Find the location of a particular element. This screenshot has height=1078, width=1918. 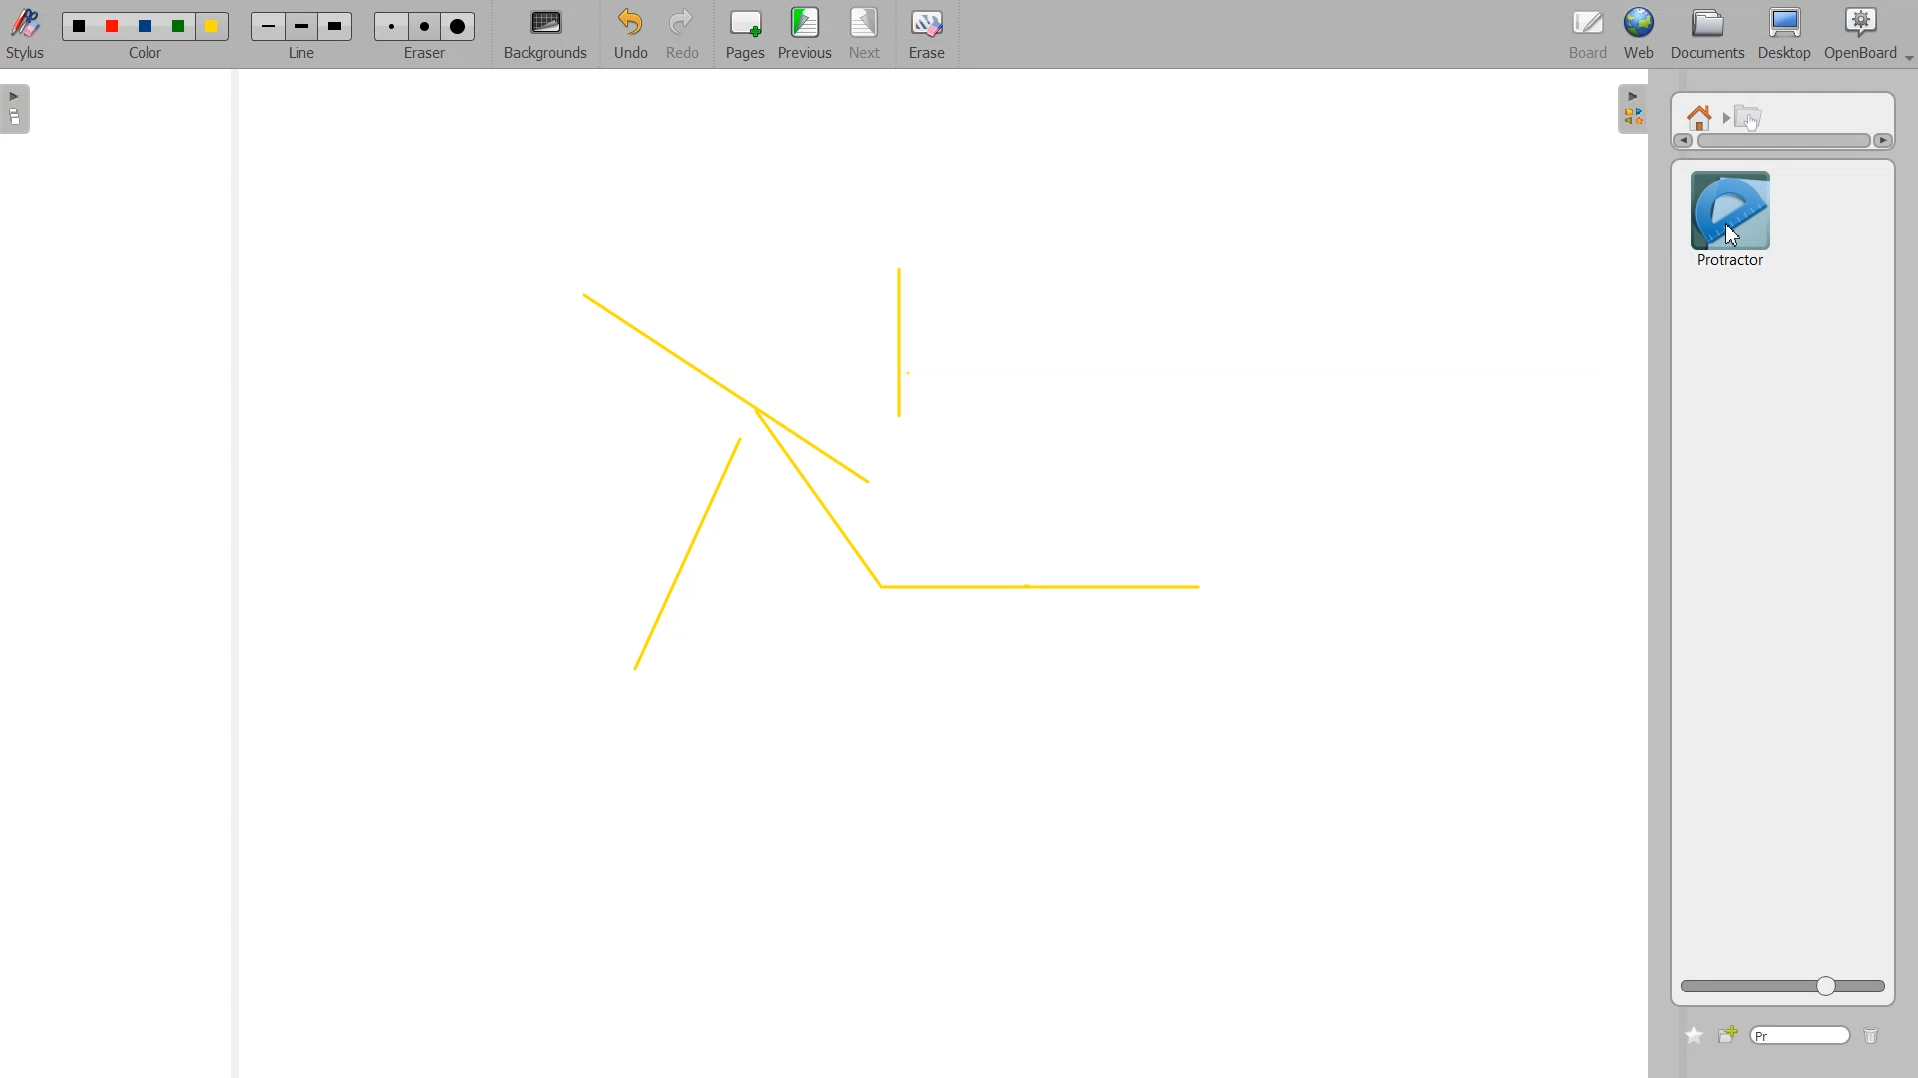

Home is located at coordinates (1703, 116).